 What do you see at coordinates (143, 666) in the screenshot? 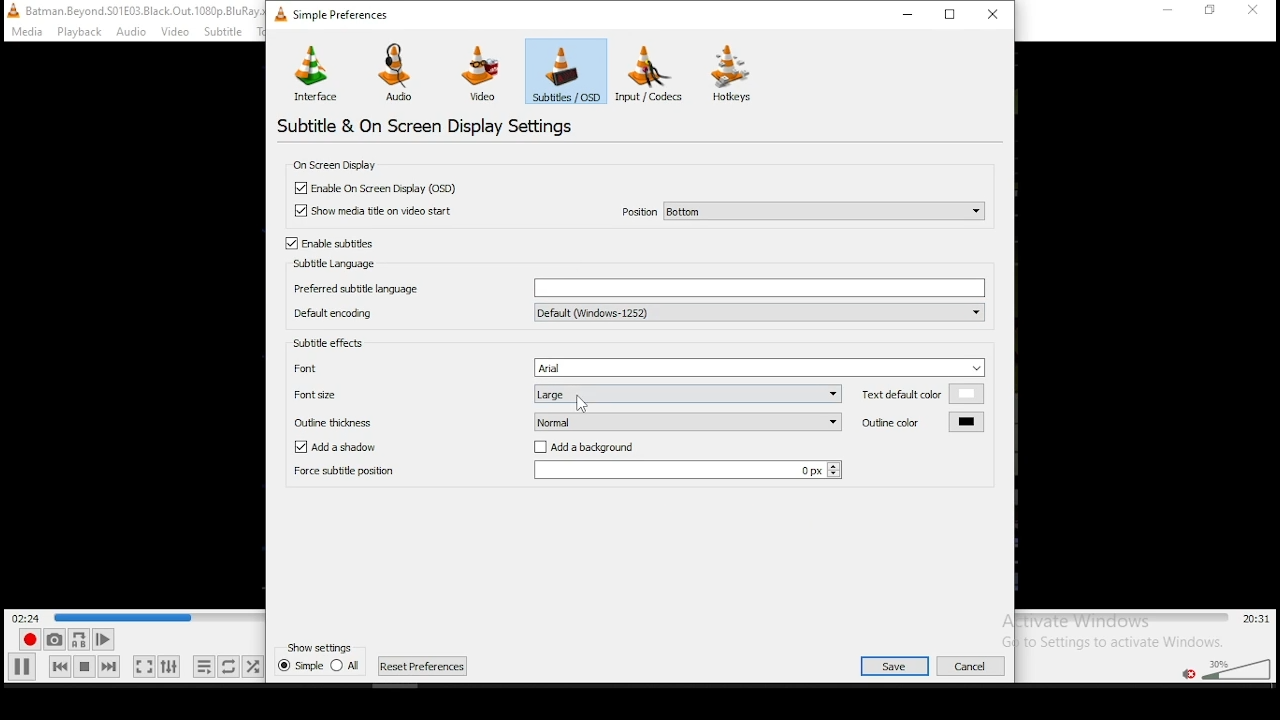
I see `toggle video in fullscreen` at bounding box center [143, 666].